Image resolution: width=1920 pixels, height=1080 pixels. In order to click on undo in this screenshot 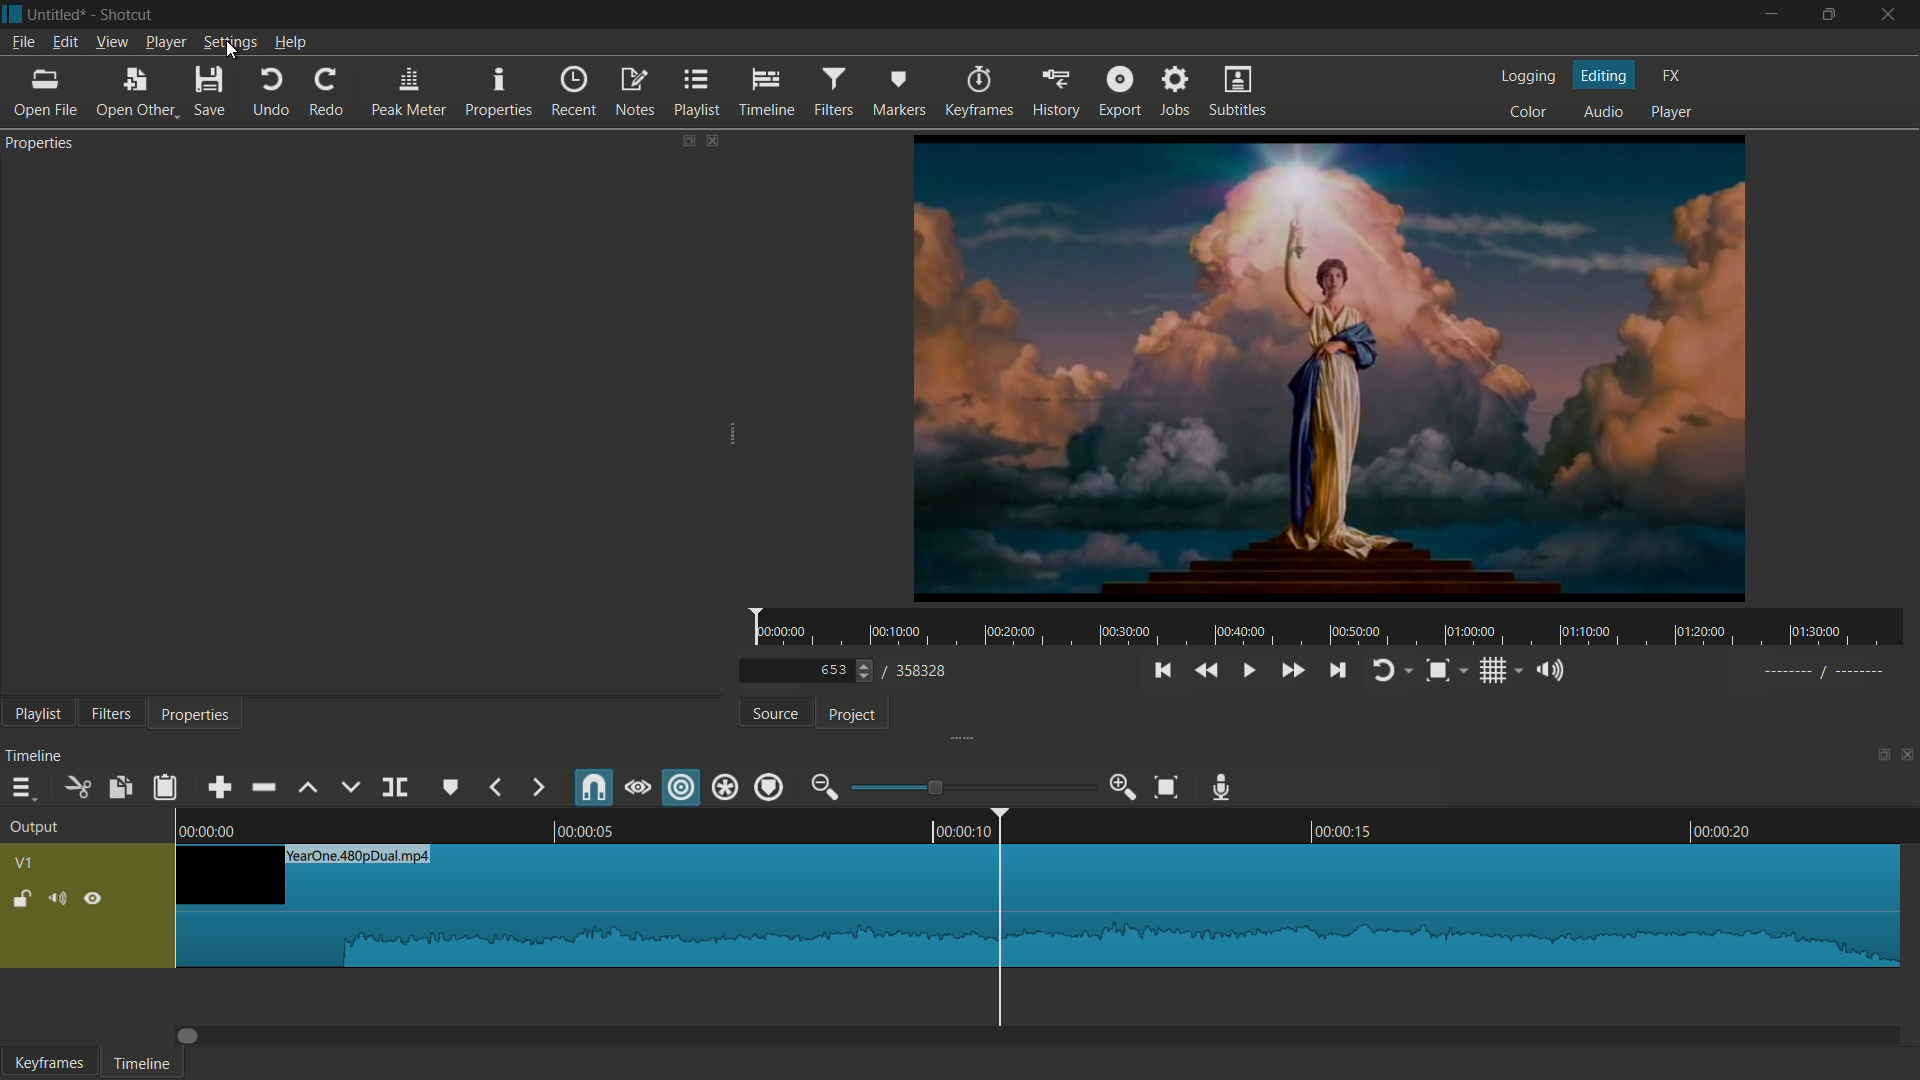, I will do `click(267, 90)`.